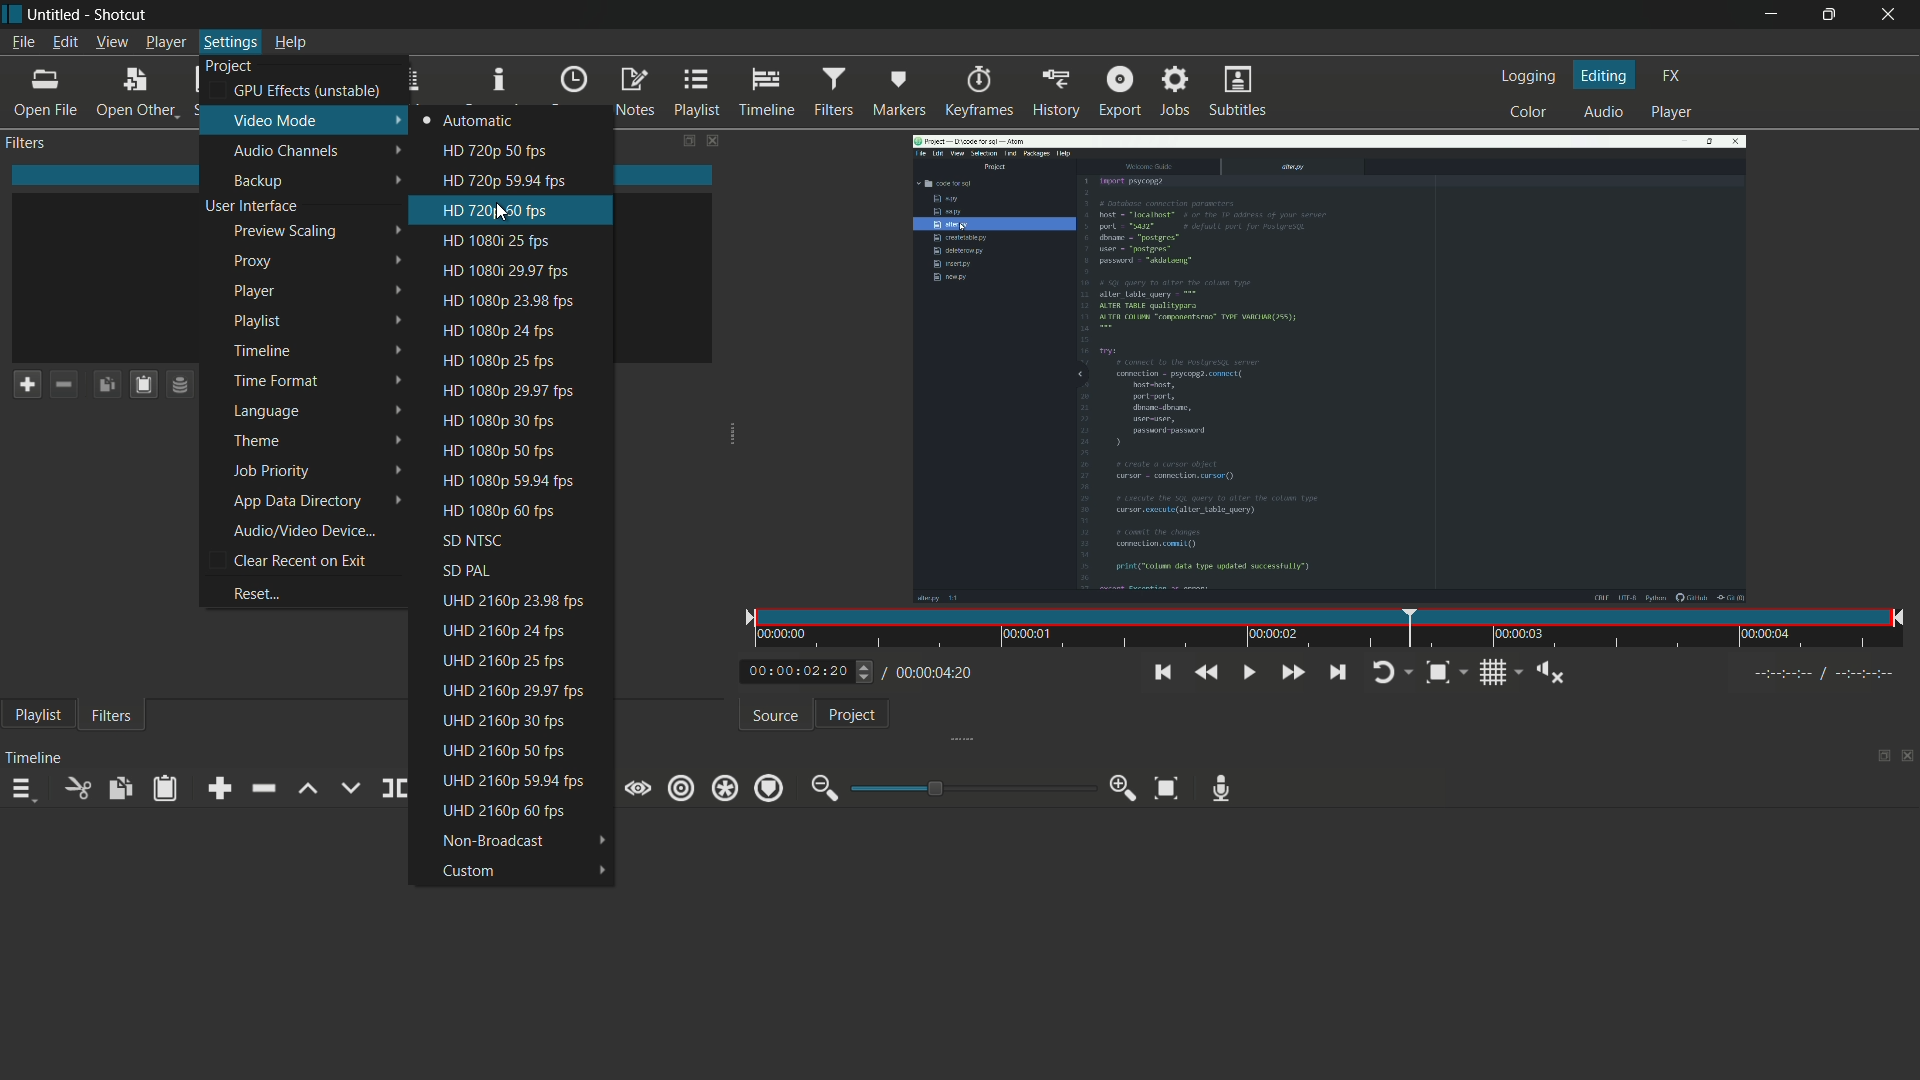 This screenshot has width=1920, height=1080. What do you see at coordinates (123, 14) in the screenshot?
I see `app name` at bounding box center [123, 14].